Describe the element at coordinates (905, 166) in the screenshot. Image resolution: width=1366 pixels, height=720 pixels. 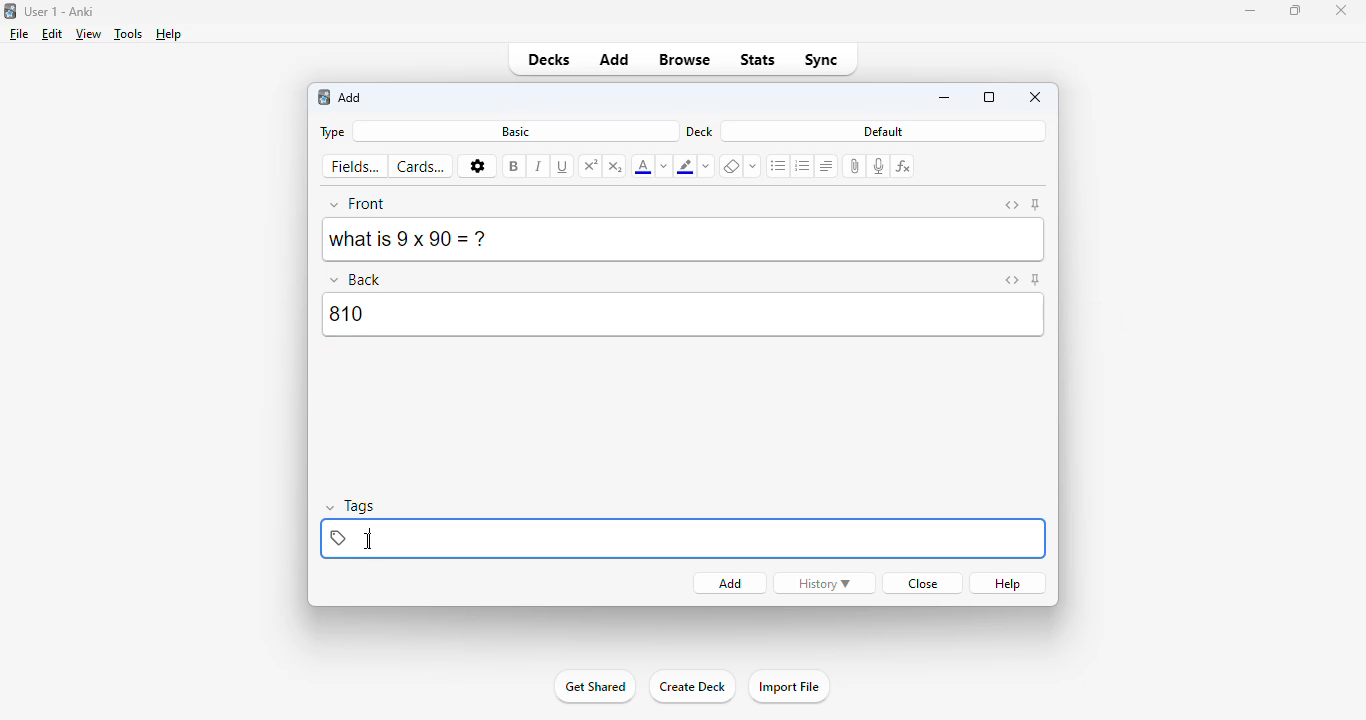
I see `equations` at that location.